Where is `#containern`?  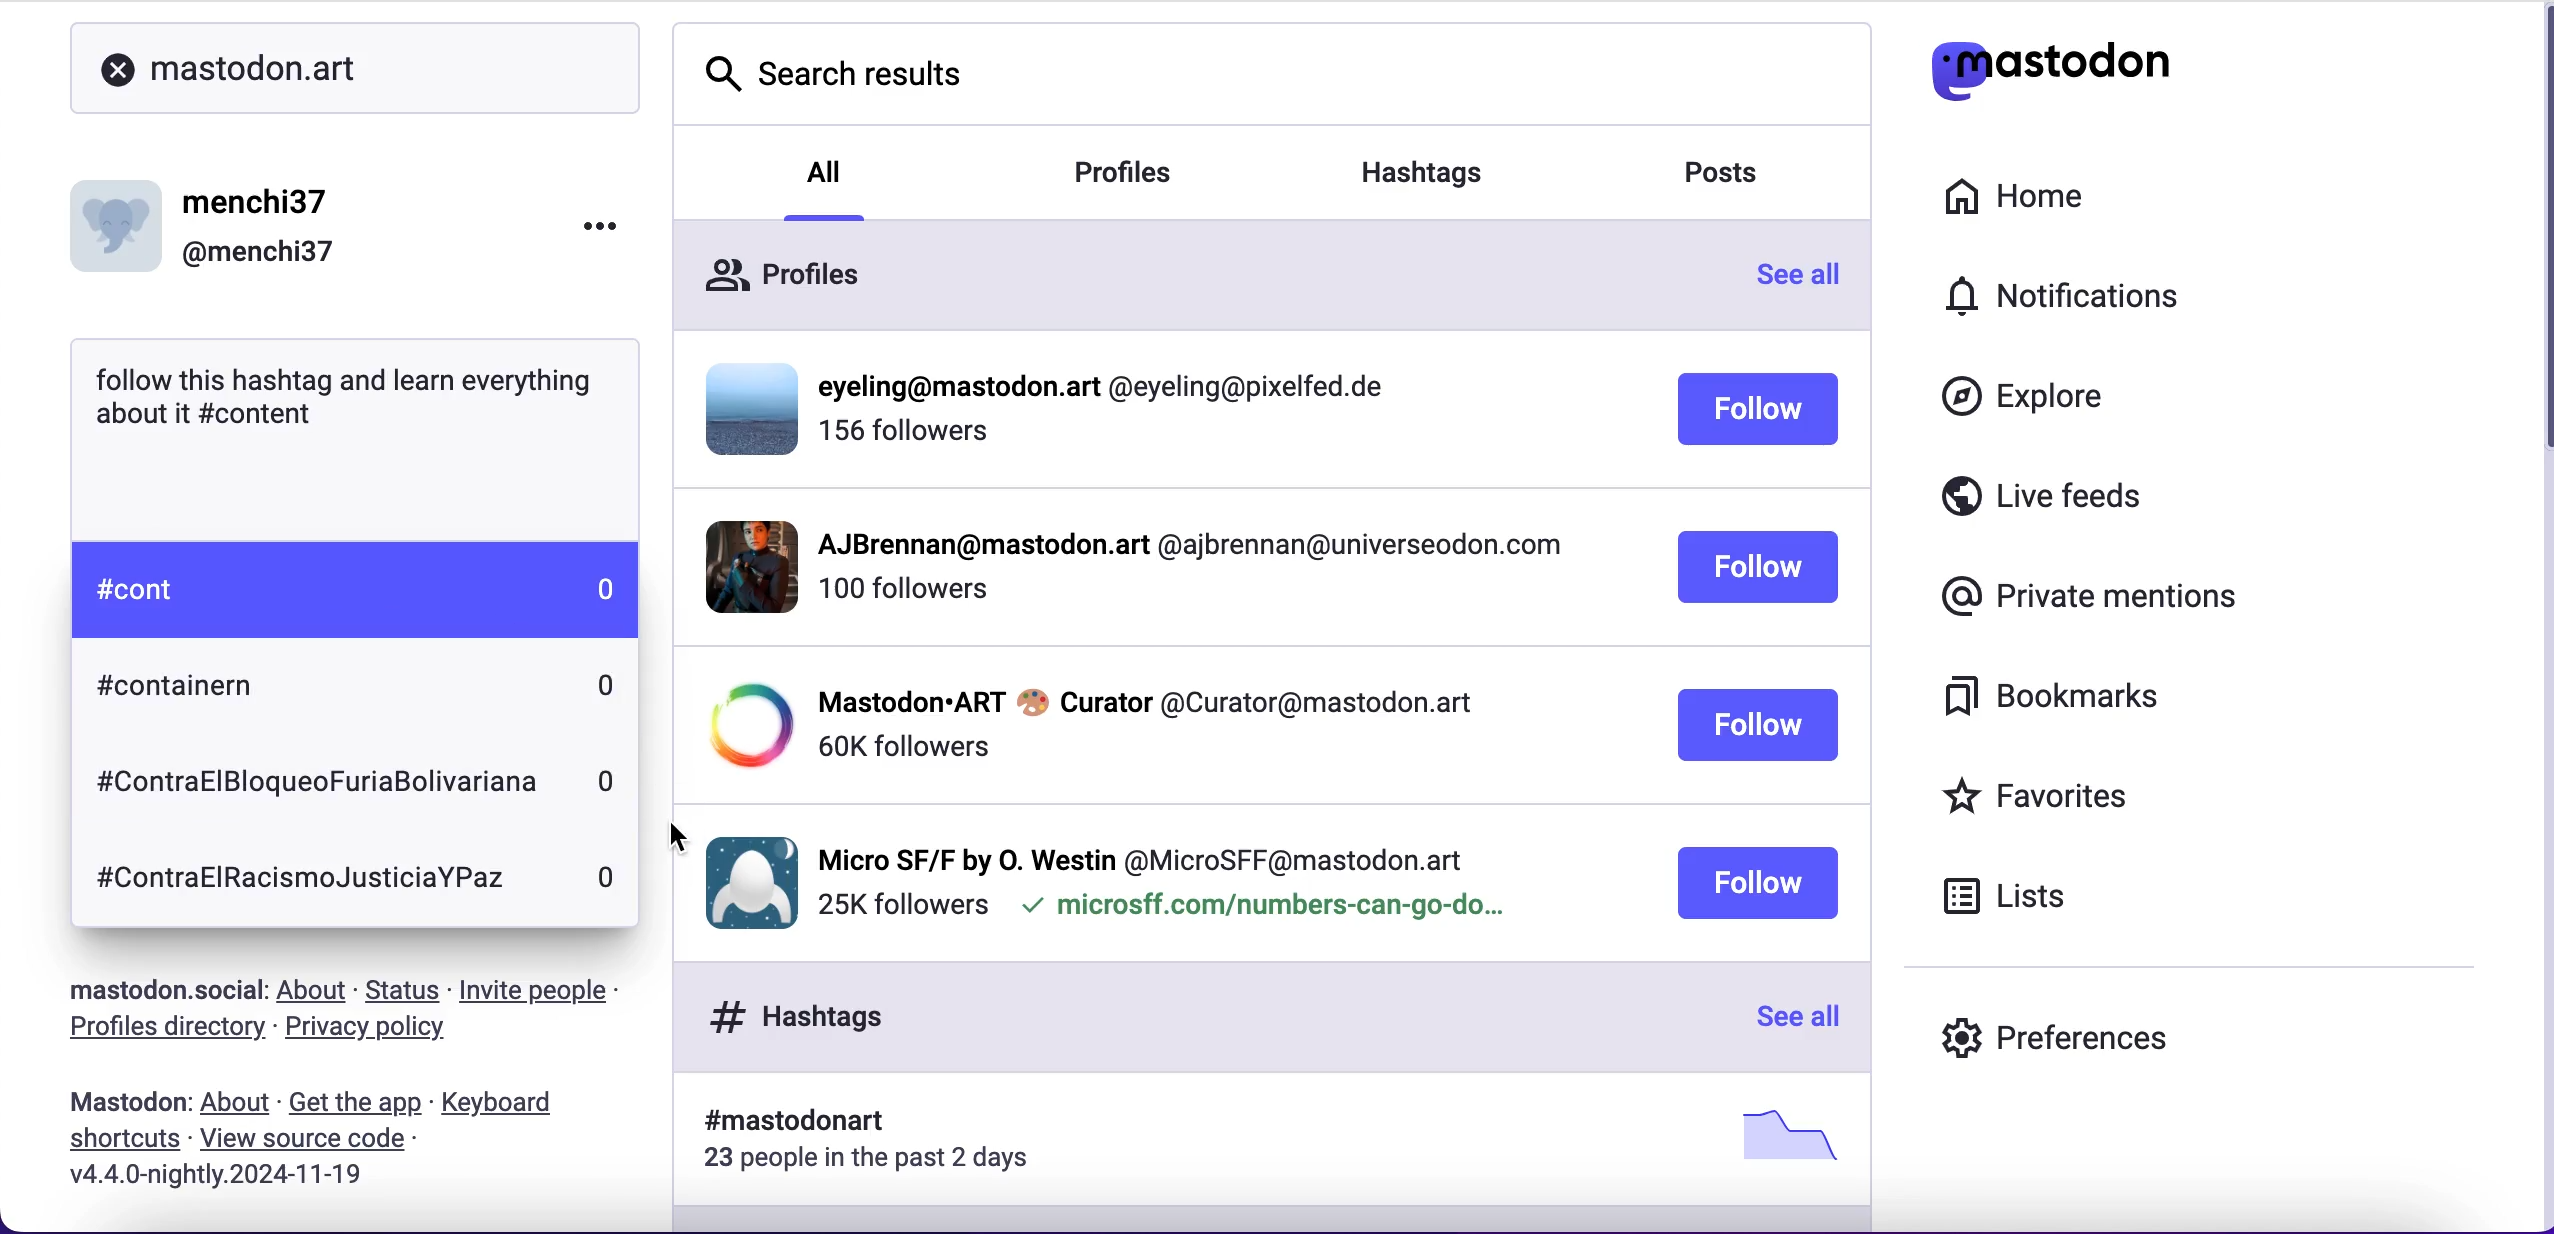
#containern is located at coordinates (198, 694).